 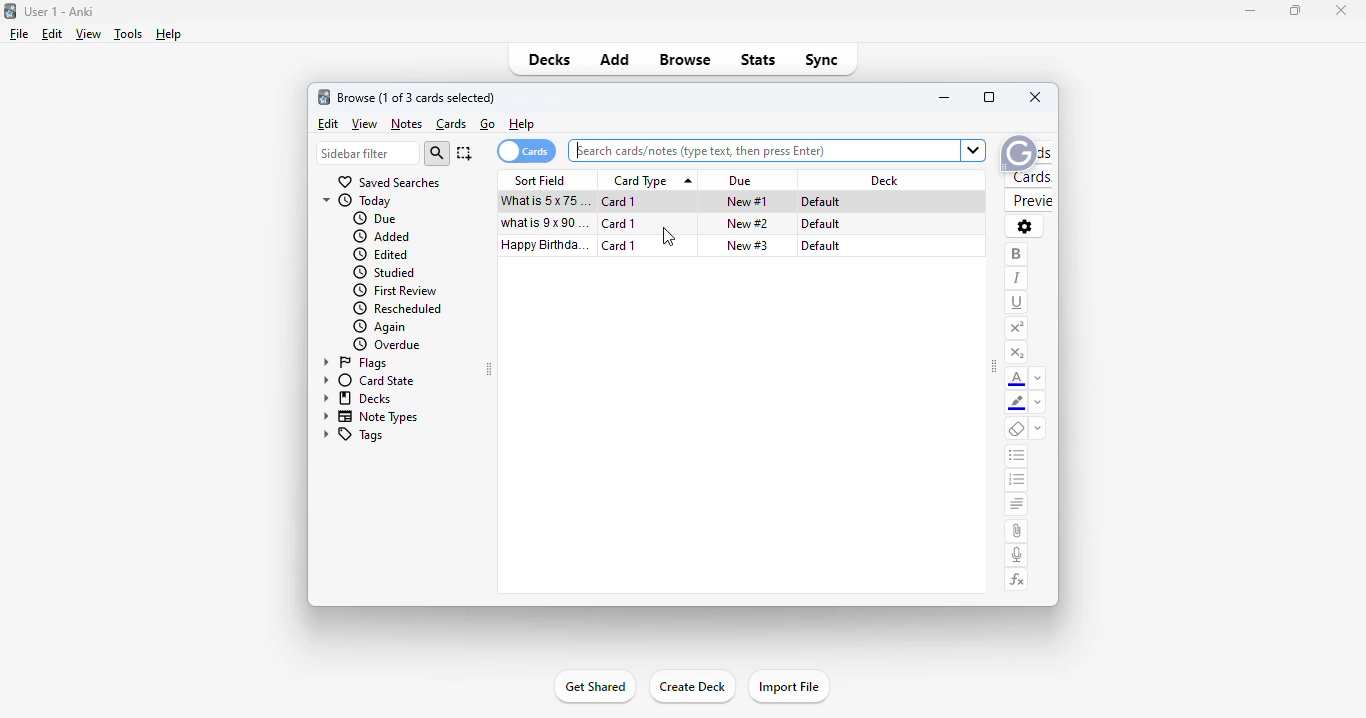 I want to click on notes, so click(x=407, y=124).